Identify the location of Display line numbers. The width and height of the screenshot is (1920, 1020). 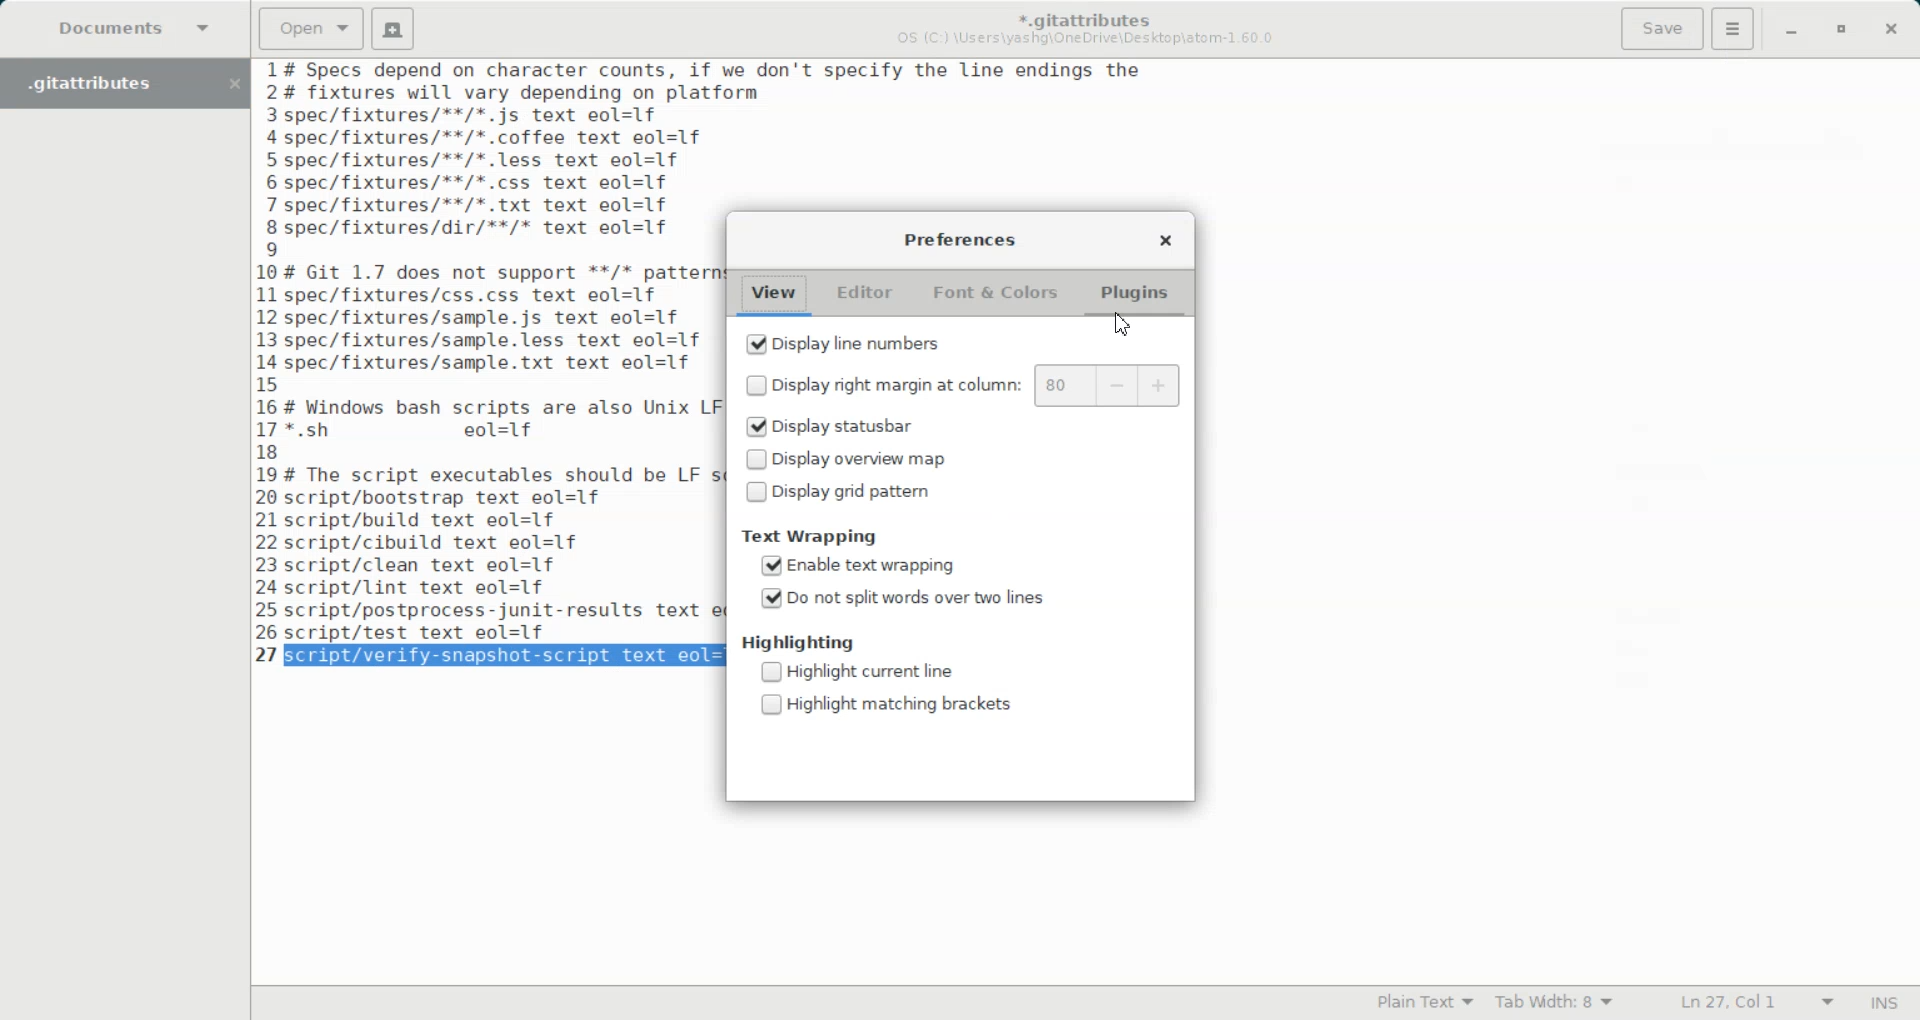
(843, 342).